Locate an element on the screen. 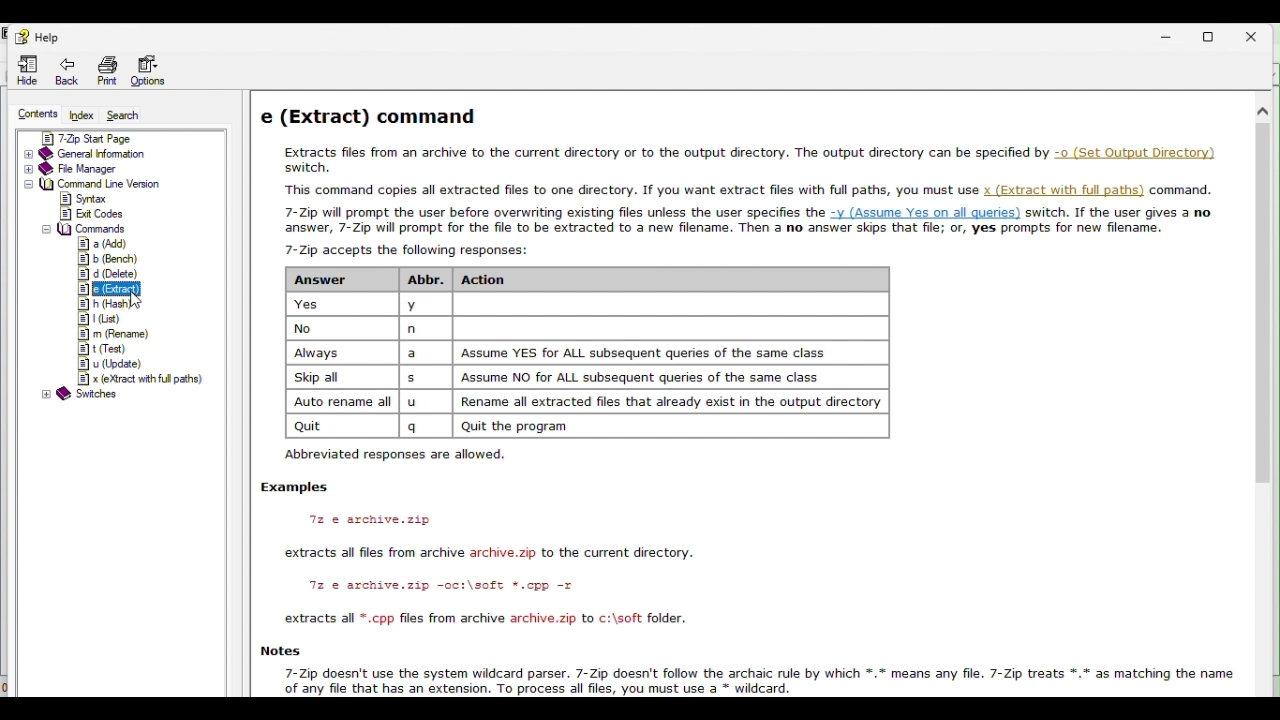  l (list) is located at coordinates (106, 318).